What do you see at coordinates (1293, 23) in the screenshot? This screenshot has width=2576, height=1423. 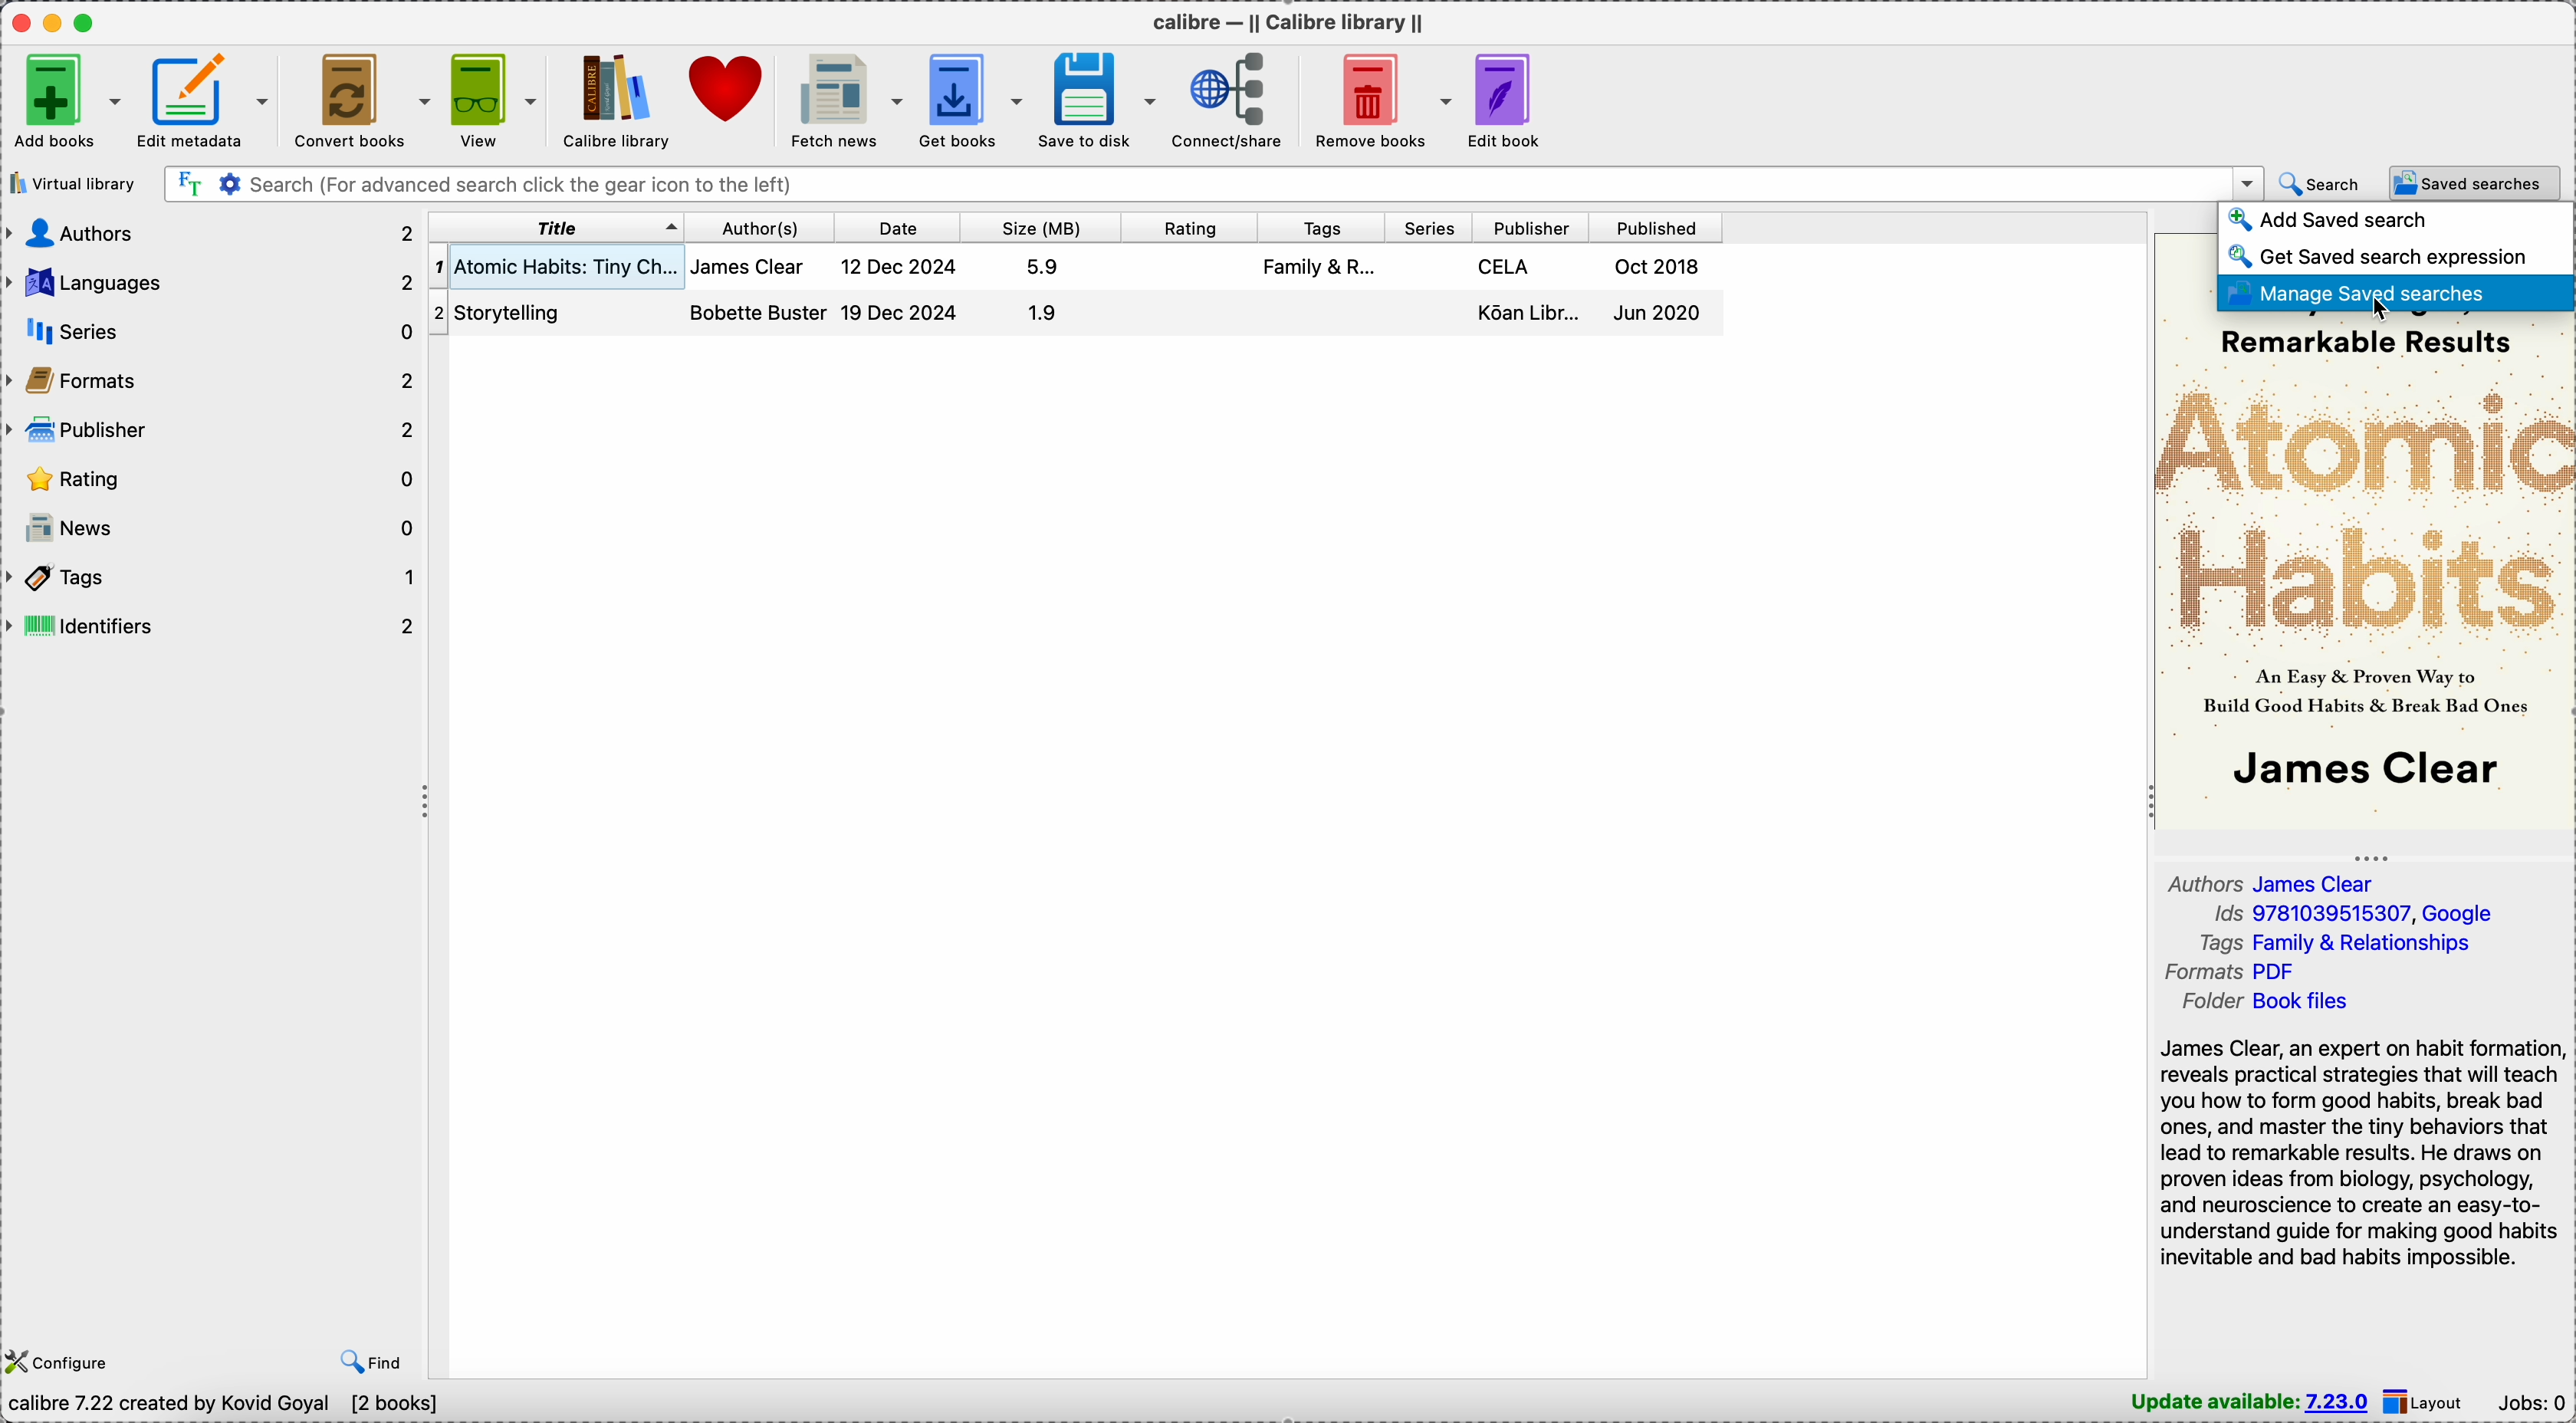 I see `calibre-|| calibre ||` at bounding box center [1293, 23].